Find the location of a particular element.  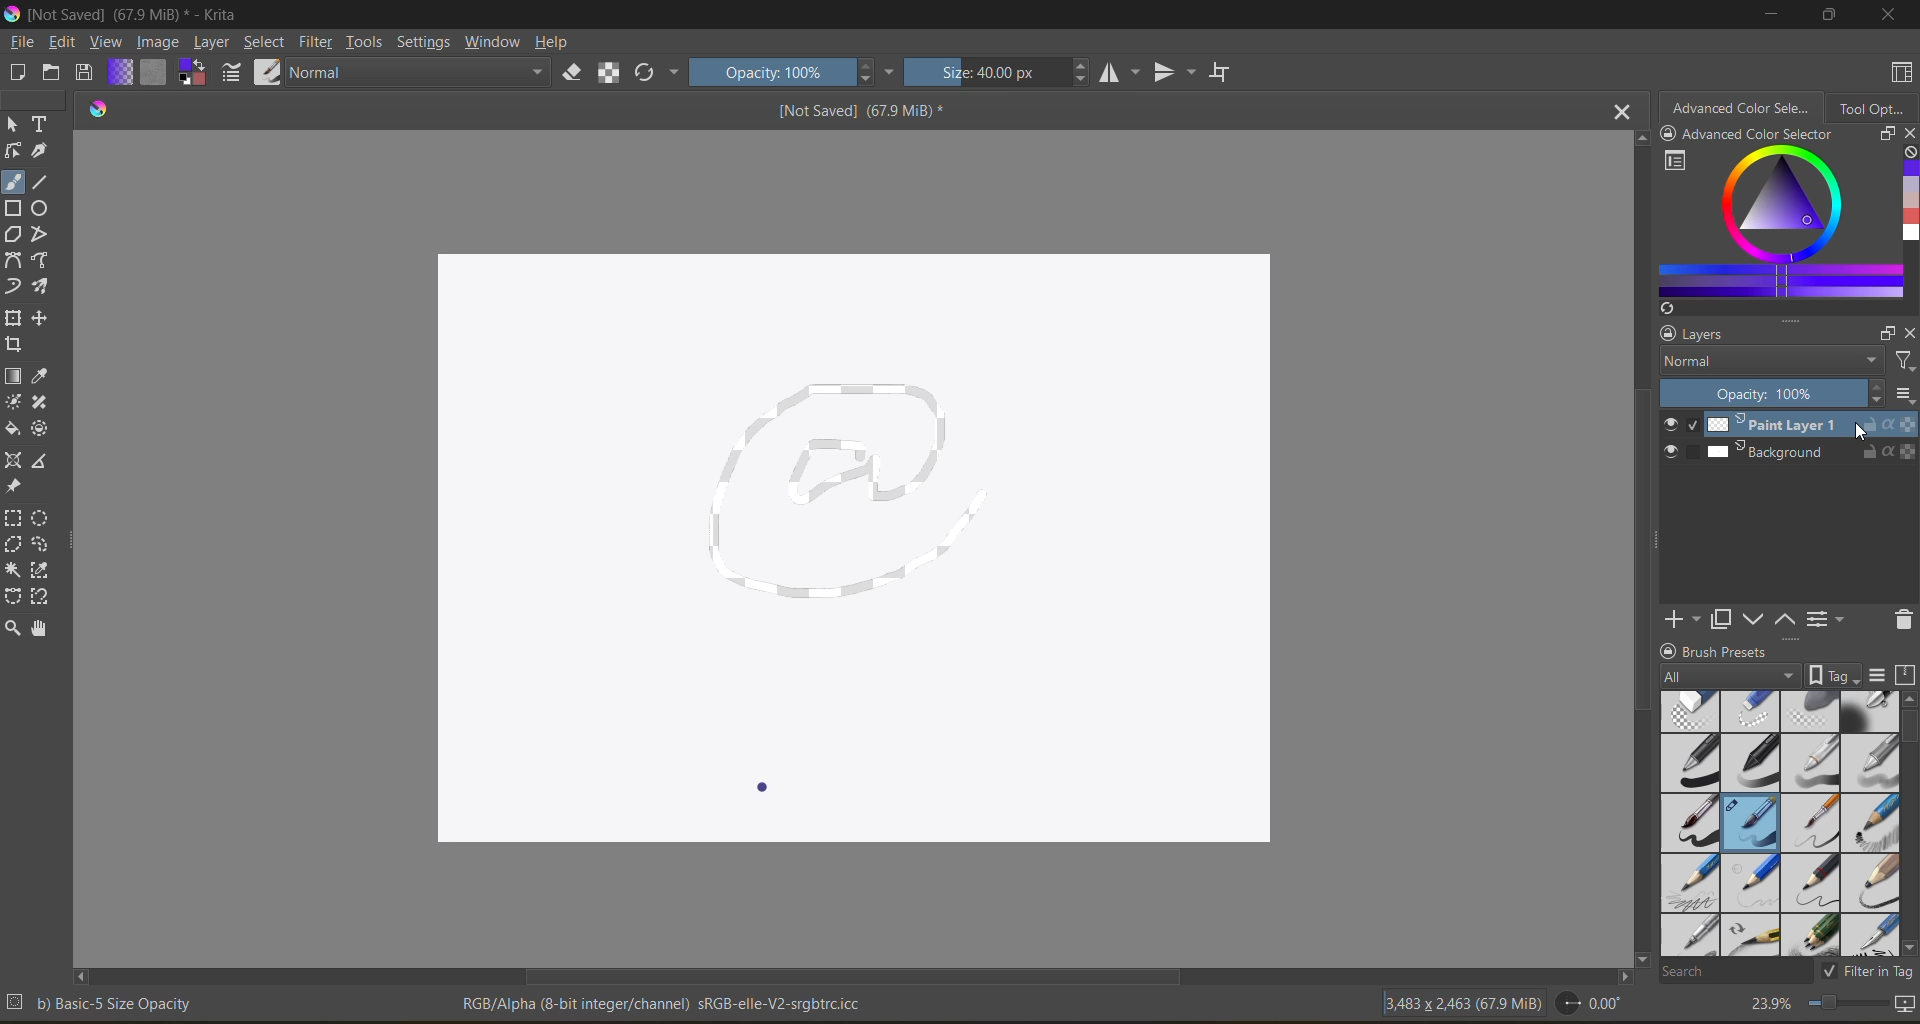

measure distance is located at coordinates (41, 460).